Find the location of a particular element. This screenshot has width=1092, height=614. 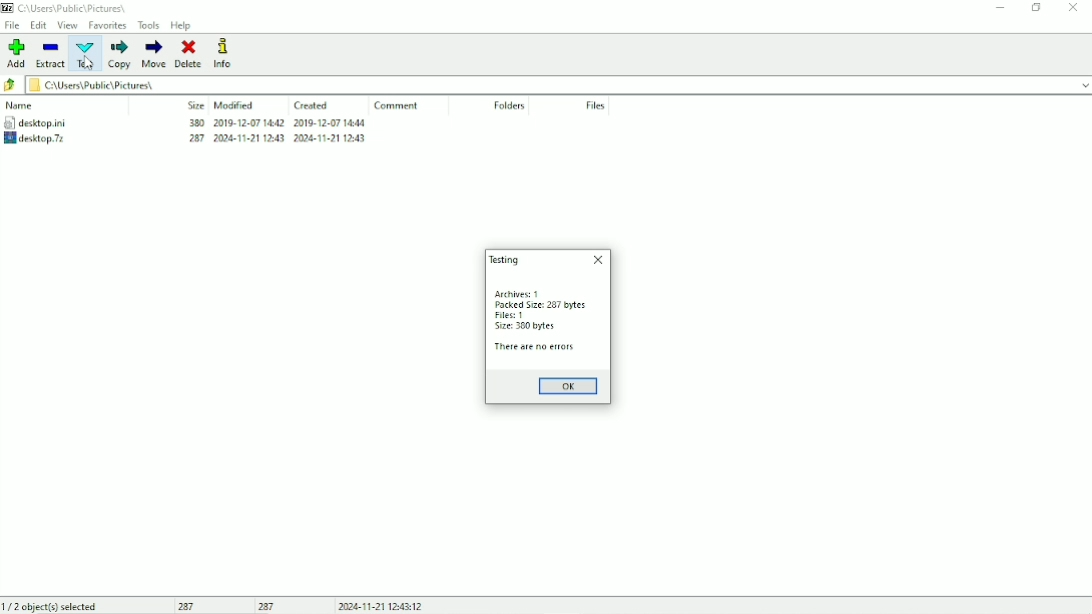

Testing is located at coordinates (503, 260).